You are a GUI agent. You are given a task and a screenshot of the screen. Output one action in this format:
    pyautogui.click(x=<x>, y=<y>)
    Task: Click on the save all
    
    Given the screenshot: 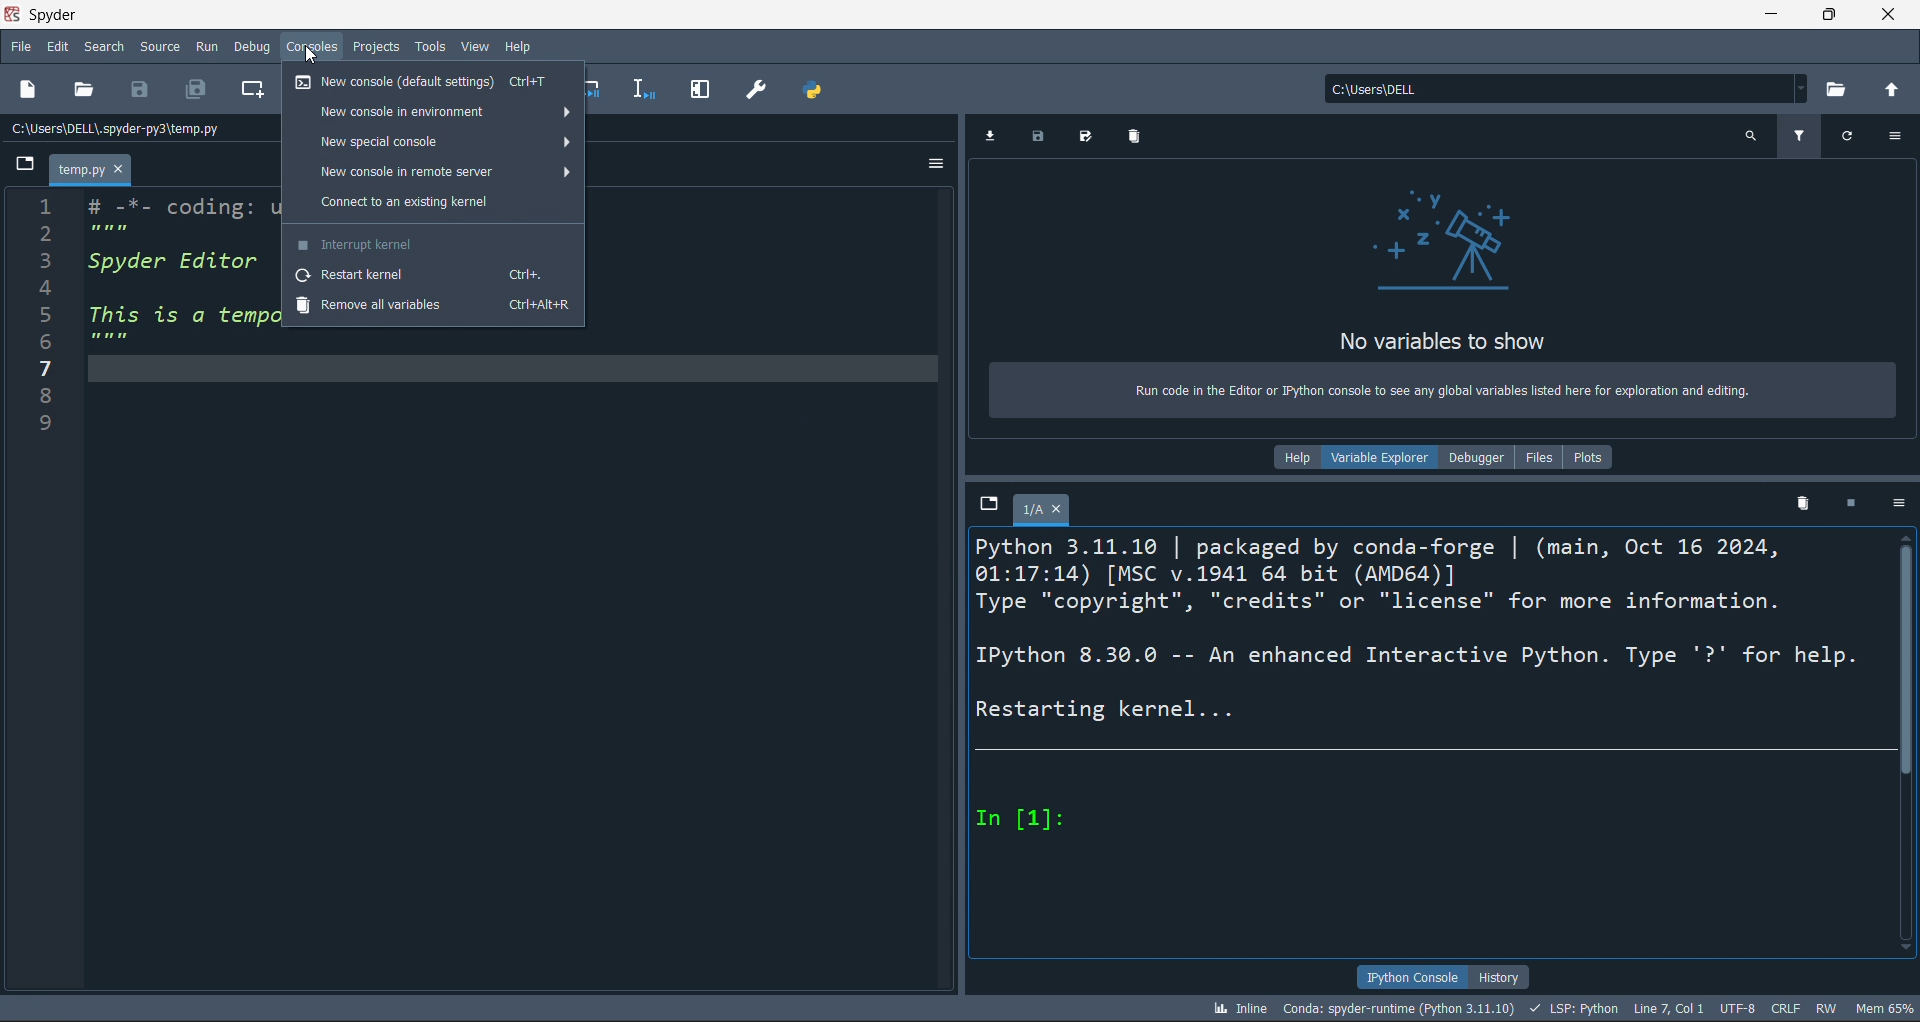 What is the action you would take?
    pyautogui.click(x=1090, y=135)
    